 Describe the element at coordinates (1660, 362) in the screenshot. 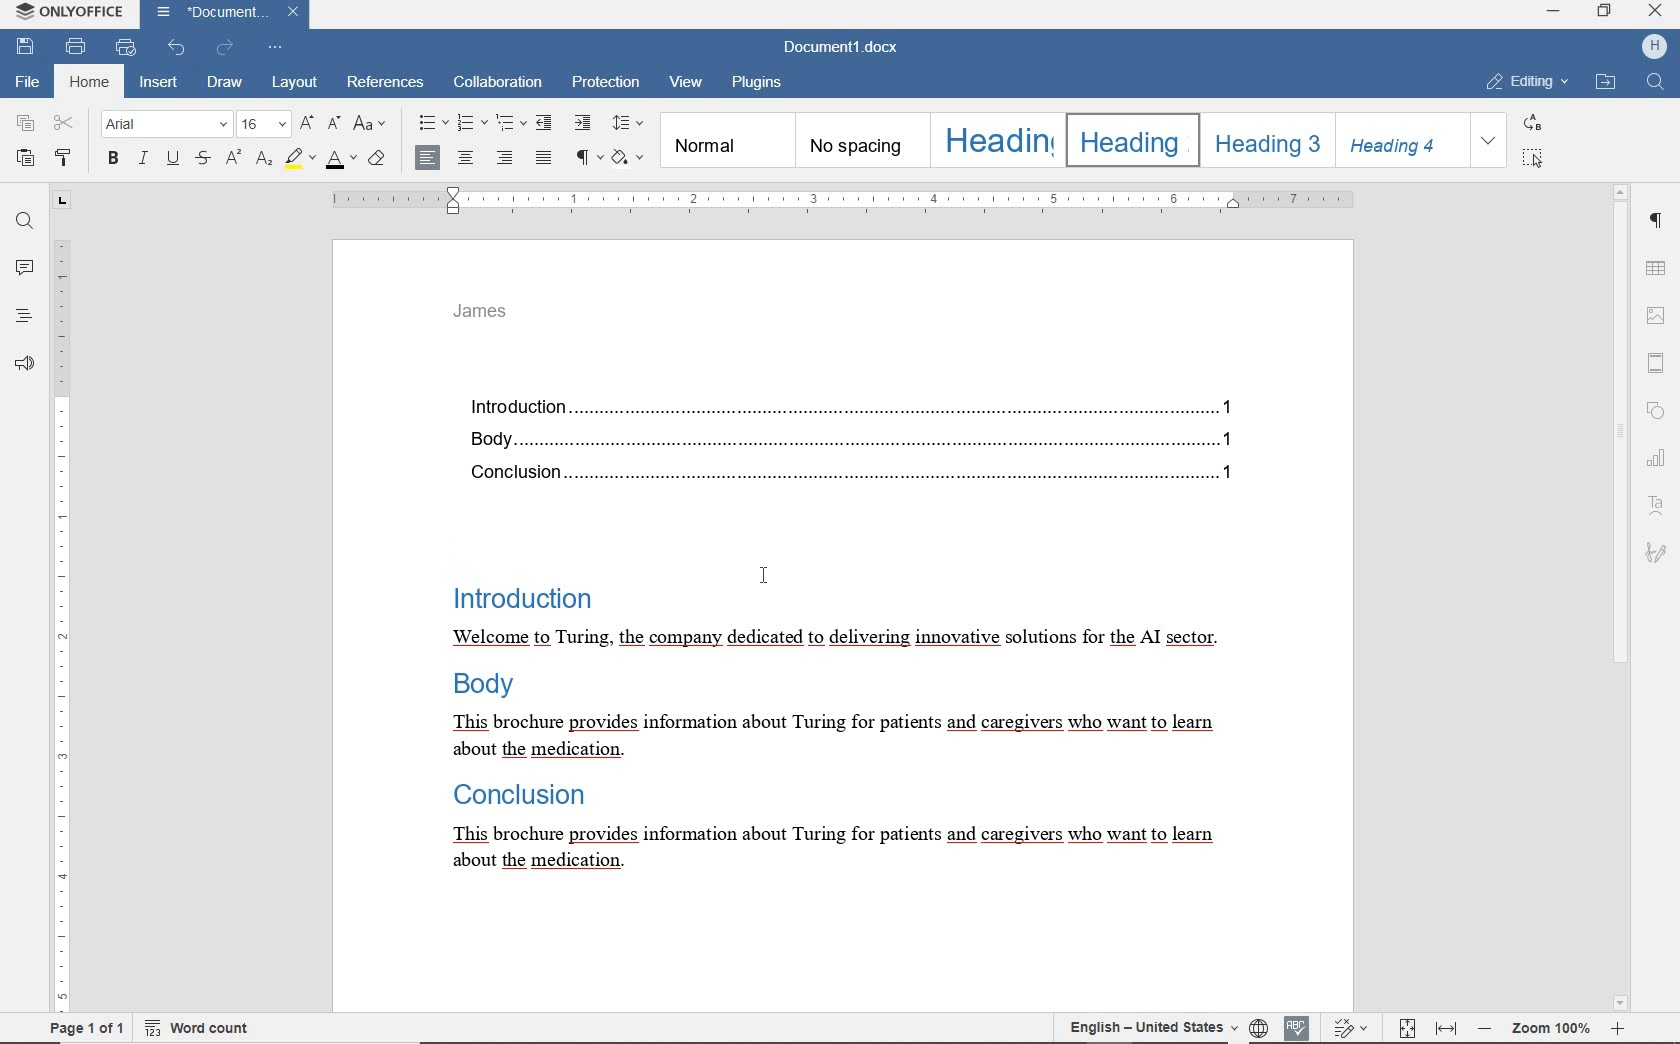

I see `header & footer` at that location.